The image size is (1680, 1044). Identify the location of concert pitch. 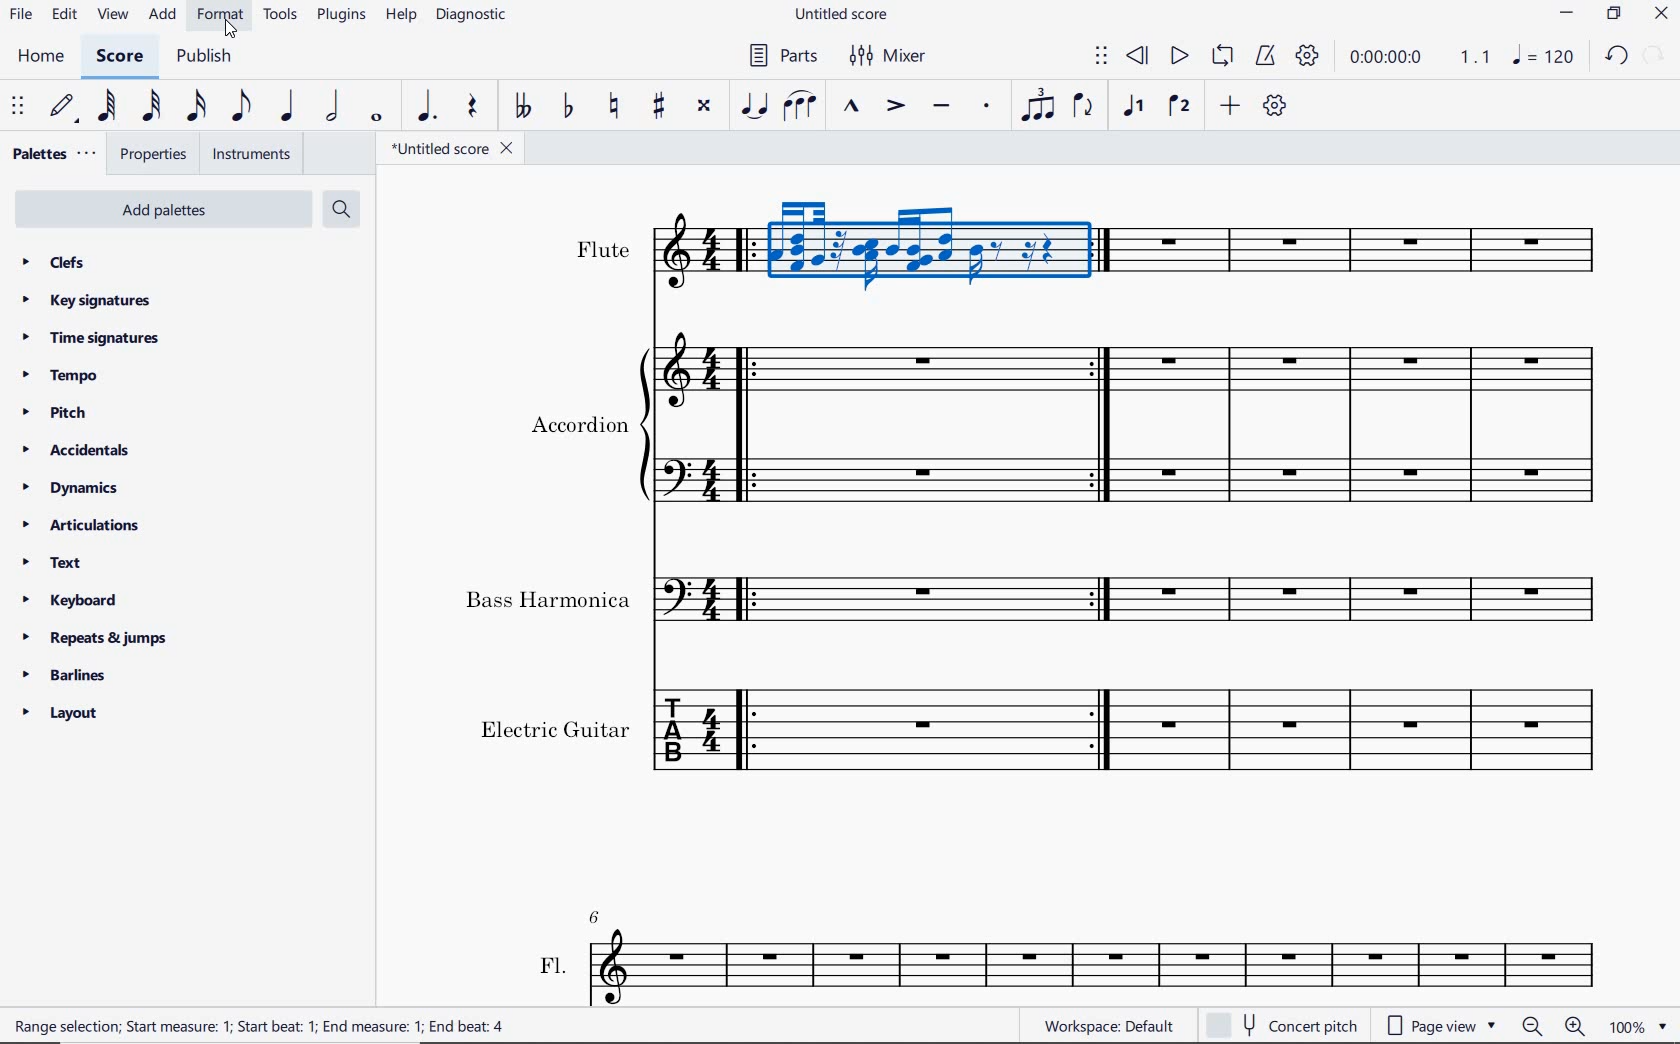
(1282, 1024).